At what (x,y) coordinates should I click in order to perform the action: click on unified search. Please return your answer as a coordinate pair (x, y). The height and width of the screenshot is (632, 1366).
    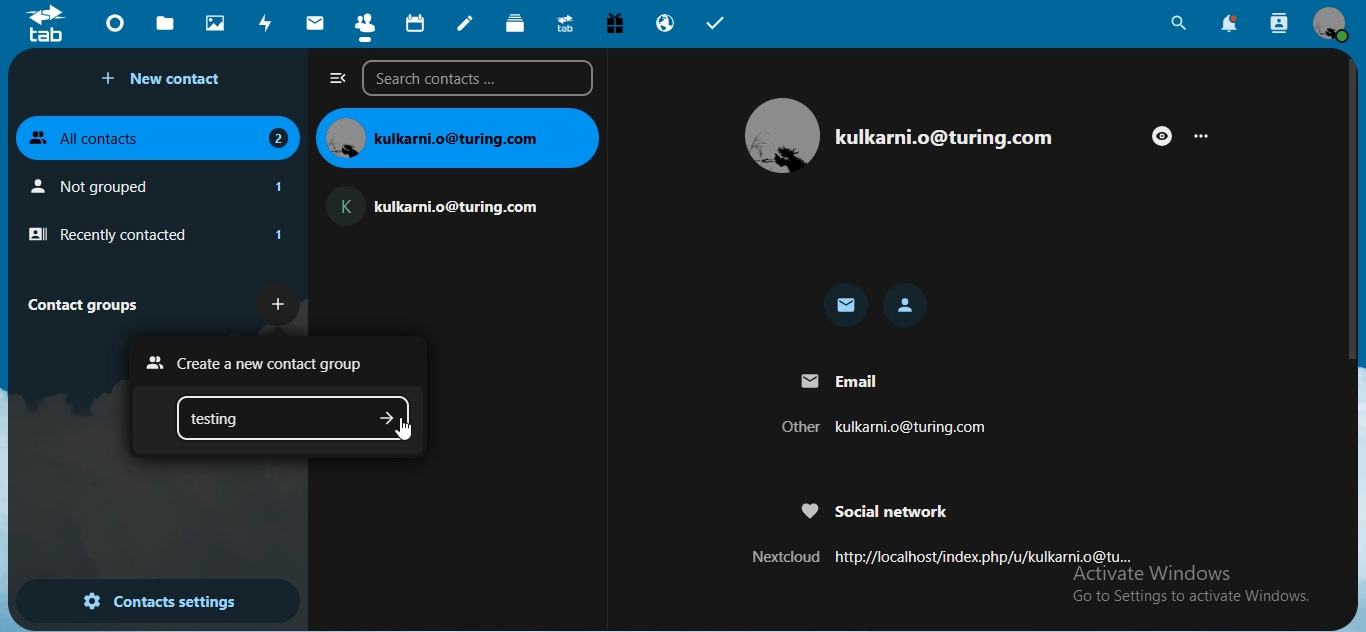
    Looking at the image, I should click on (1178, 26).